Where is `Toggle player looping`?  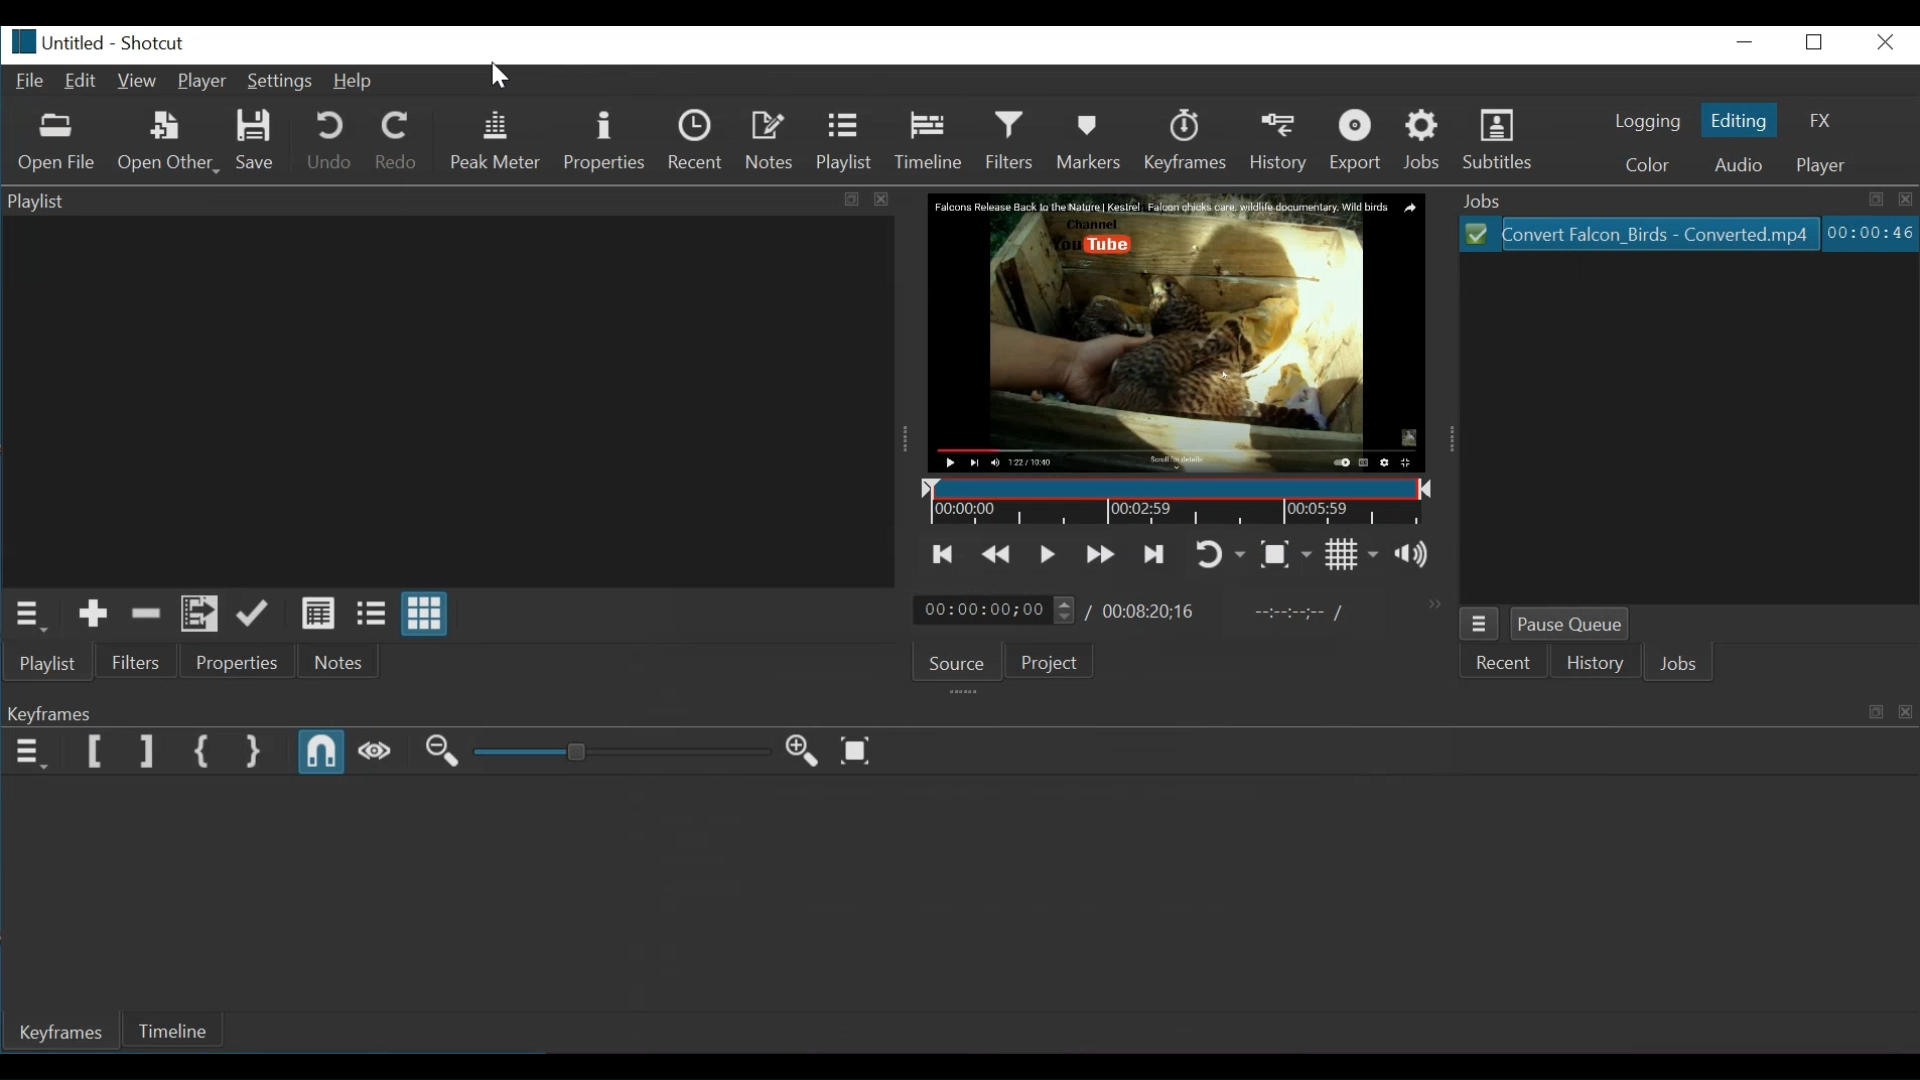 Toggle player looping is located at coordinates (1221, 554).